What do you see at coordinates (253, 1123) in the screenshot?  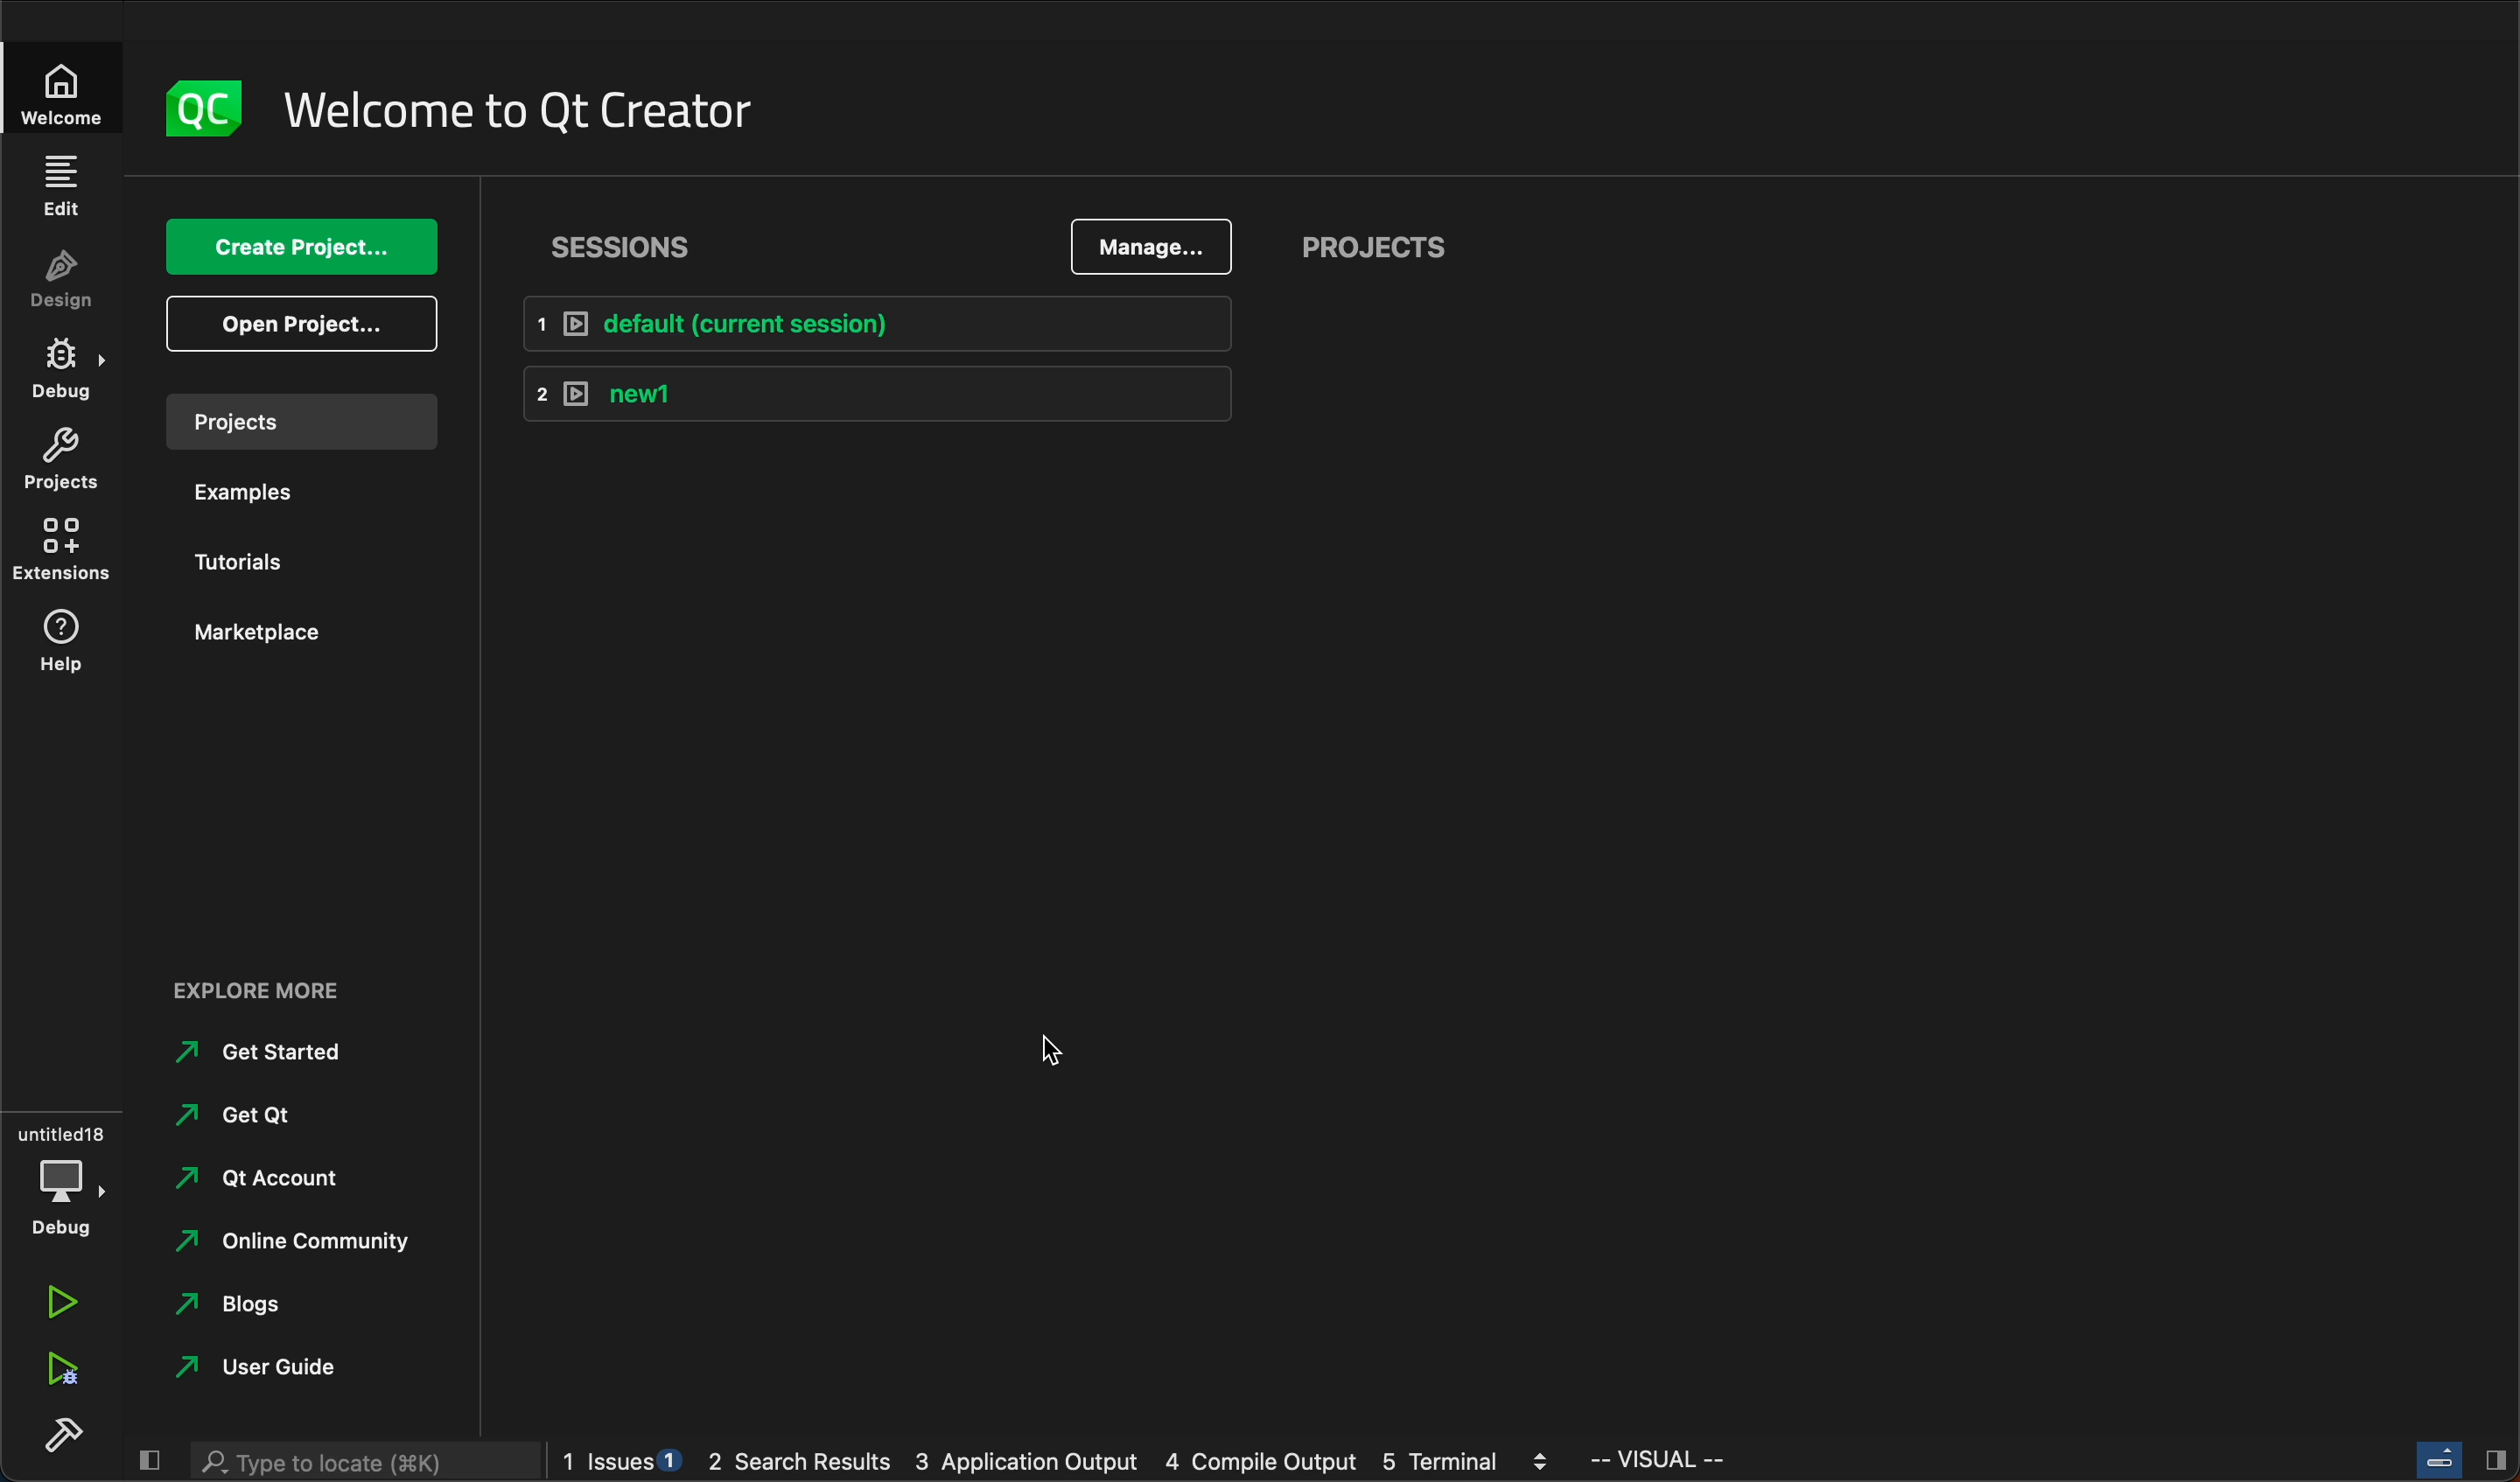 I see `qt` at bounding box center [253, 1123].